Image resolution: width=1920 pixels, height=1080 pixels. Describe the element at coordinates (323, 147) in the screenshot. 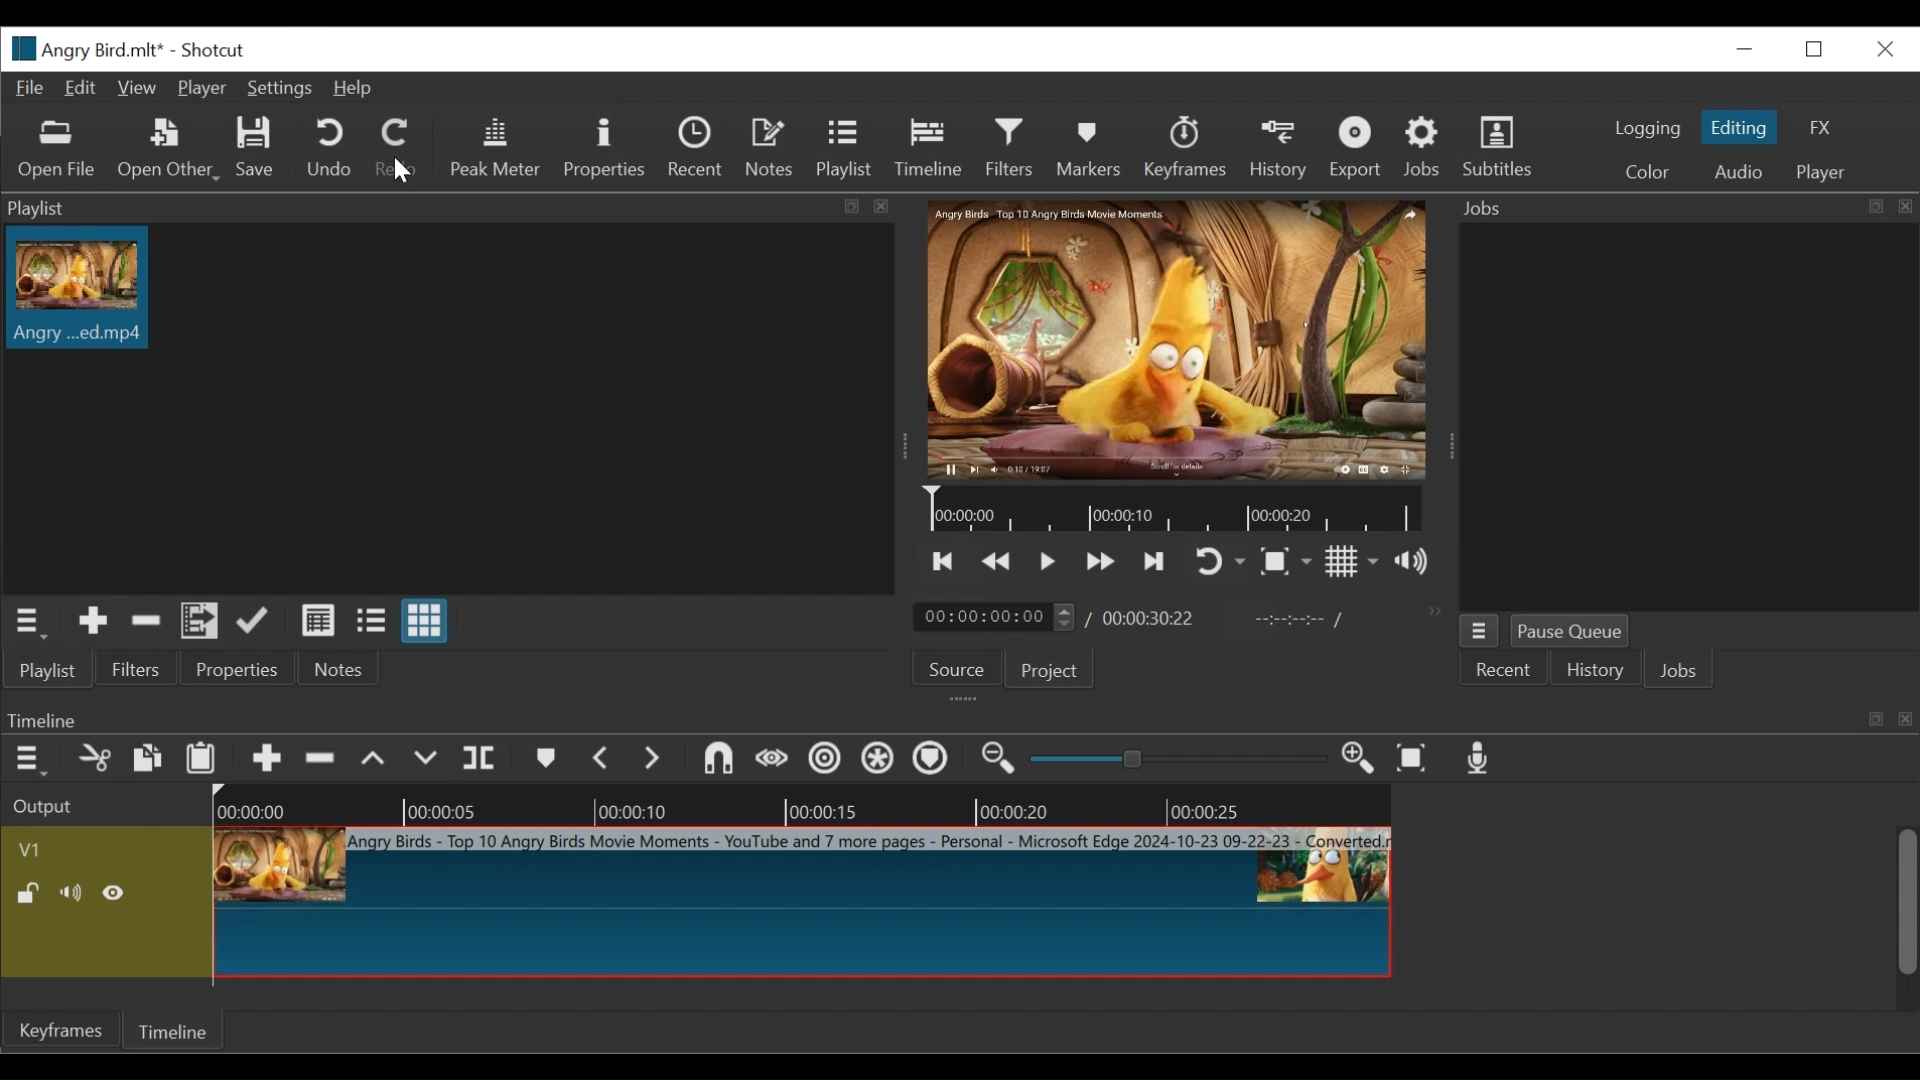

I see `Undo` at that location.